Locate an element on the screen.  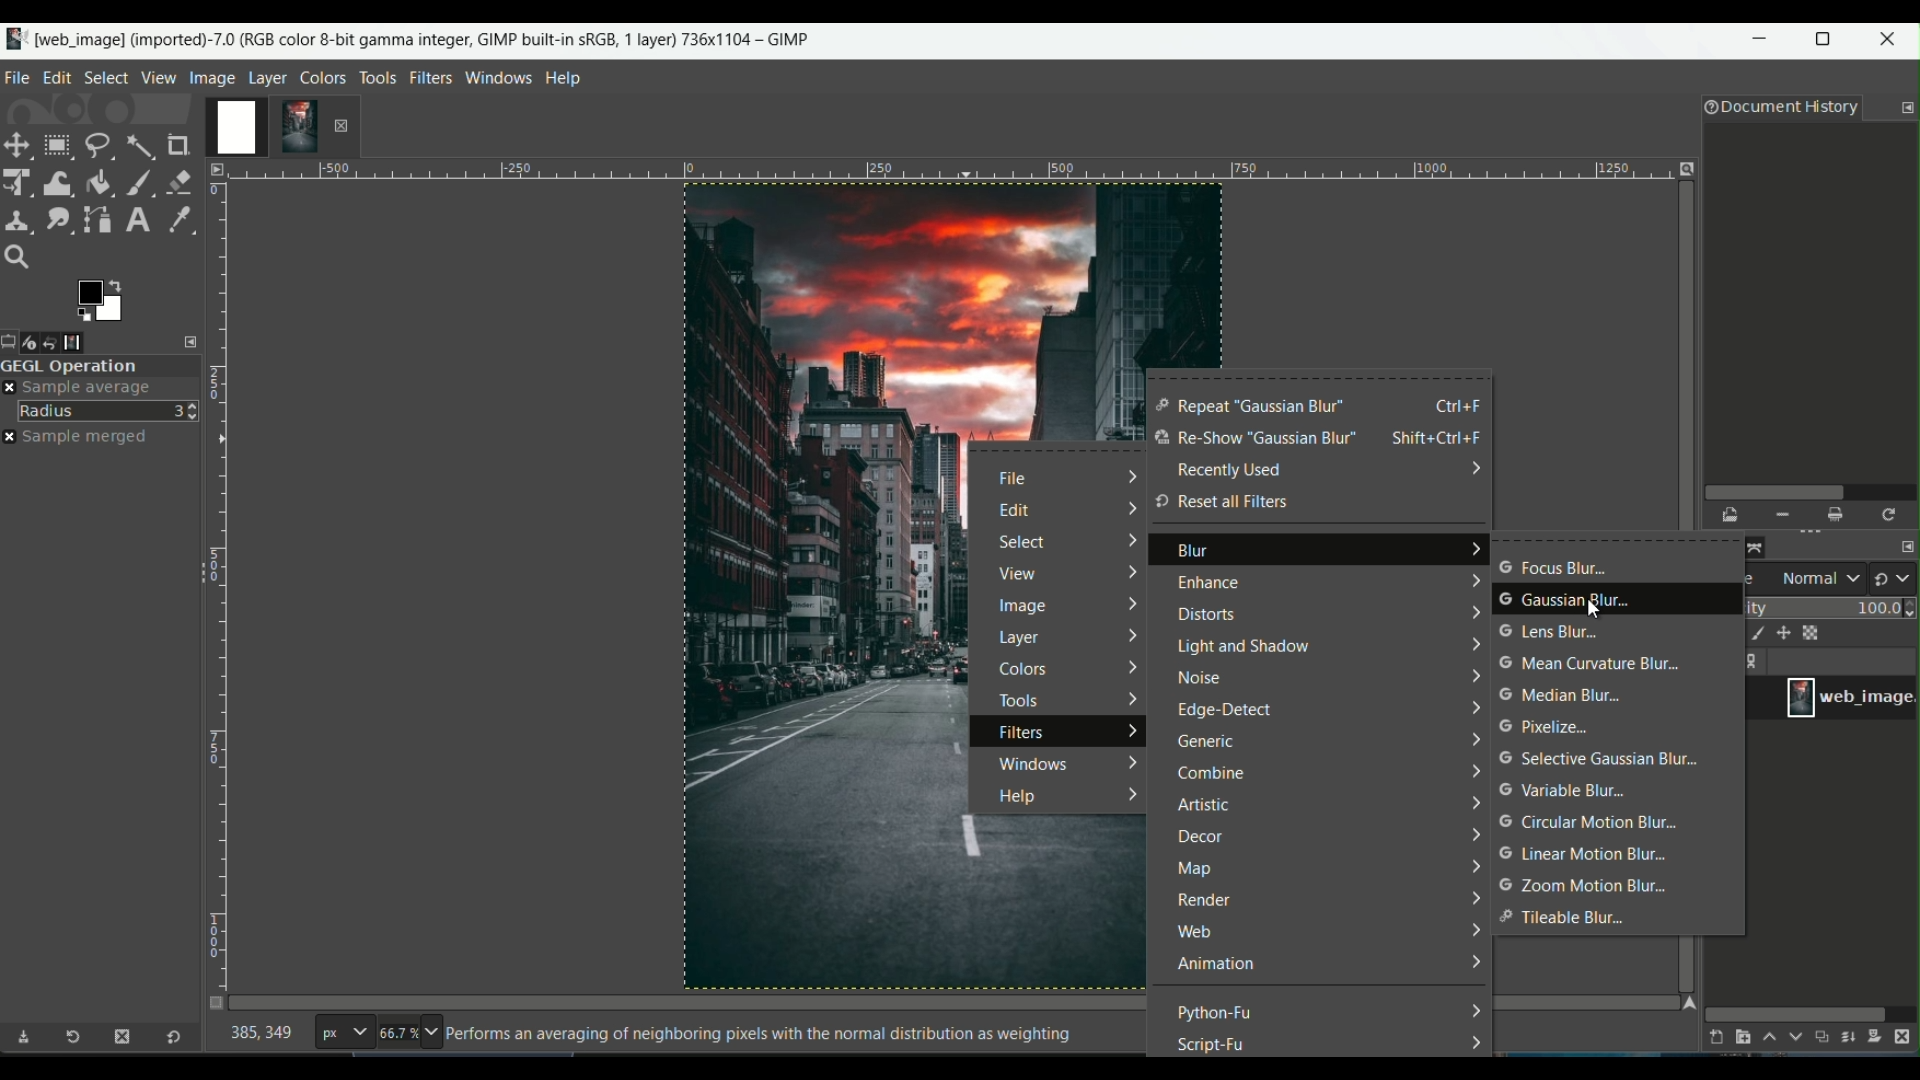
edit tab is located at coordinates (57, 77).